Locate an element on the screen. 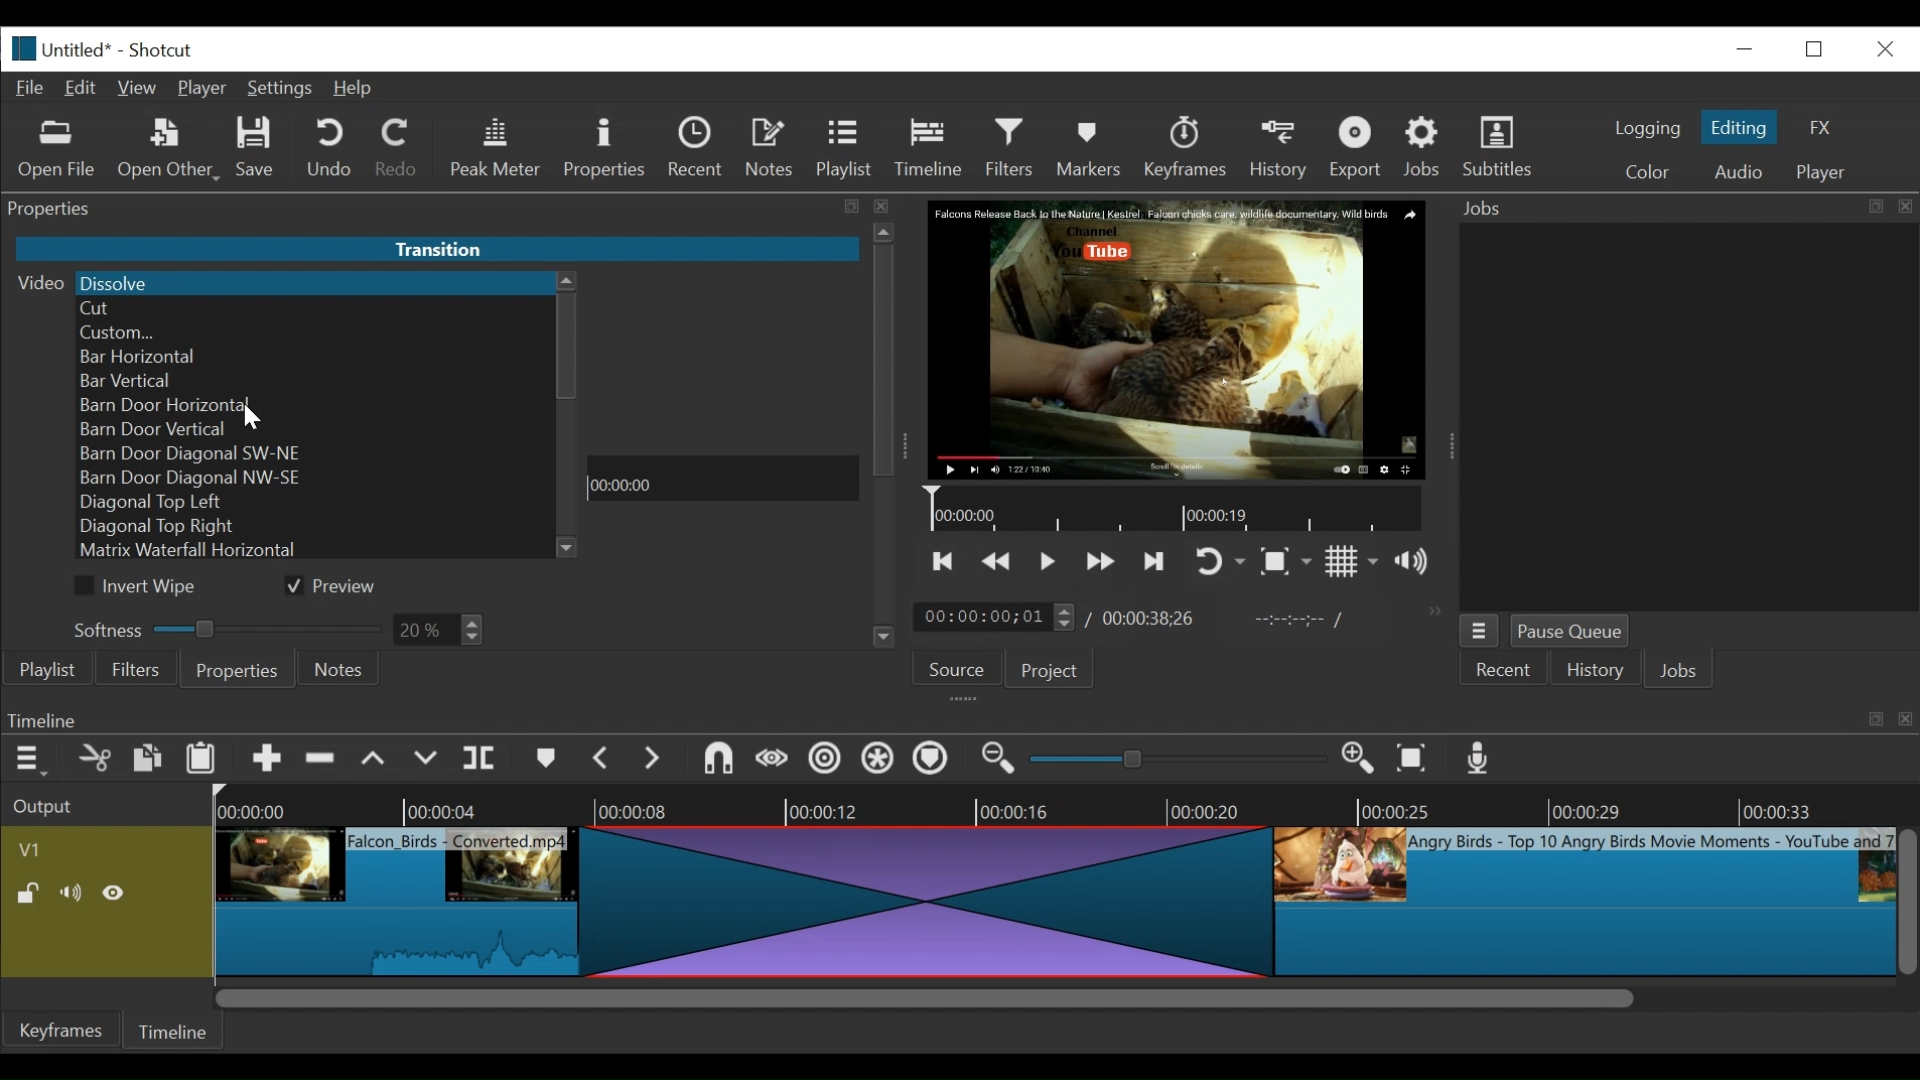 The height and width of the screenshot is (1080, 1920). Open file is located at coordinates (57, 150).